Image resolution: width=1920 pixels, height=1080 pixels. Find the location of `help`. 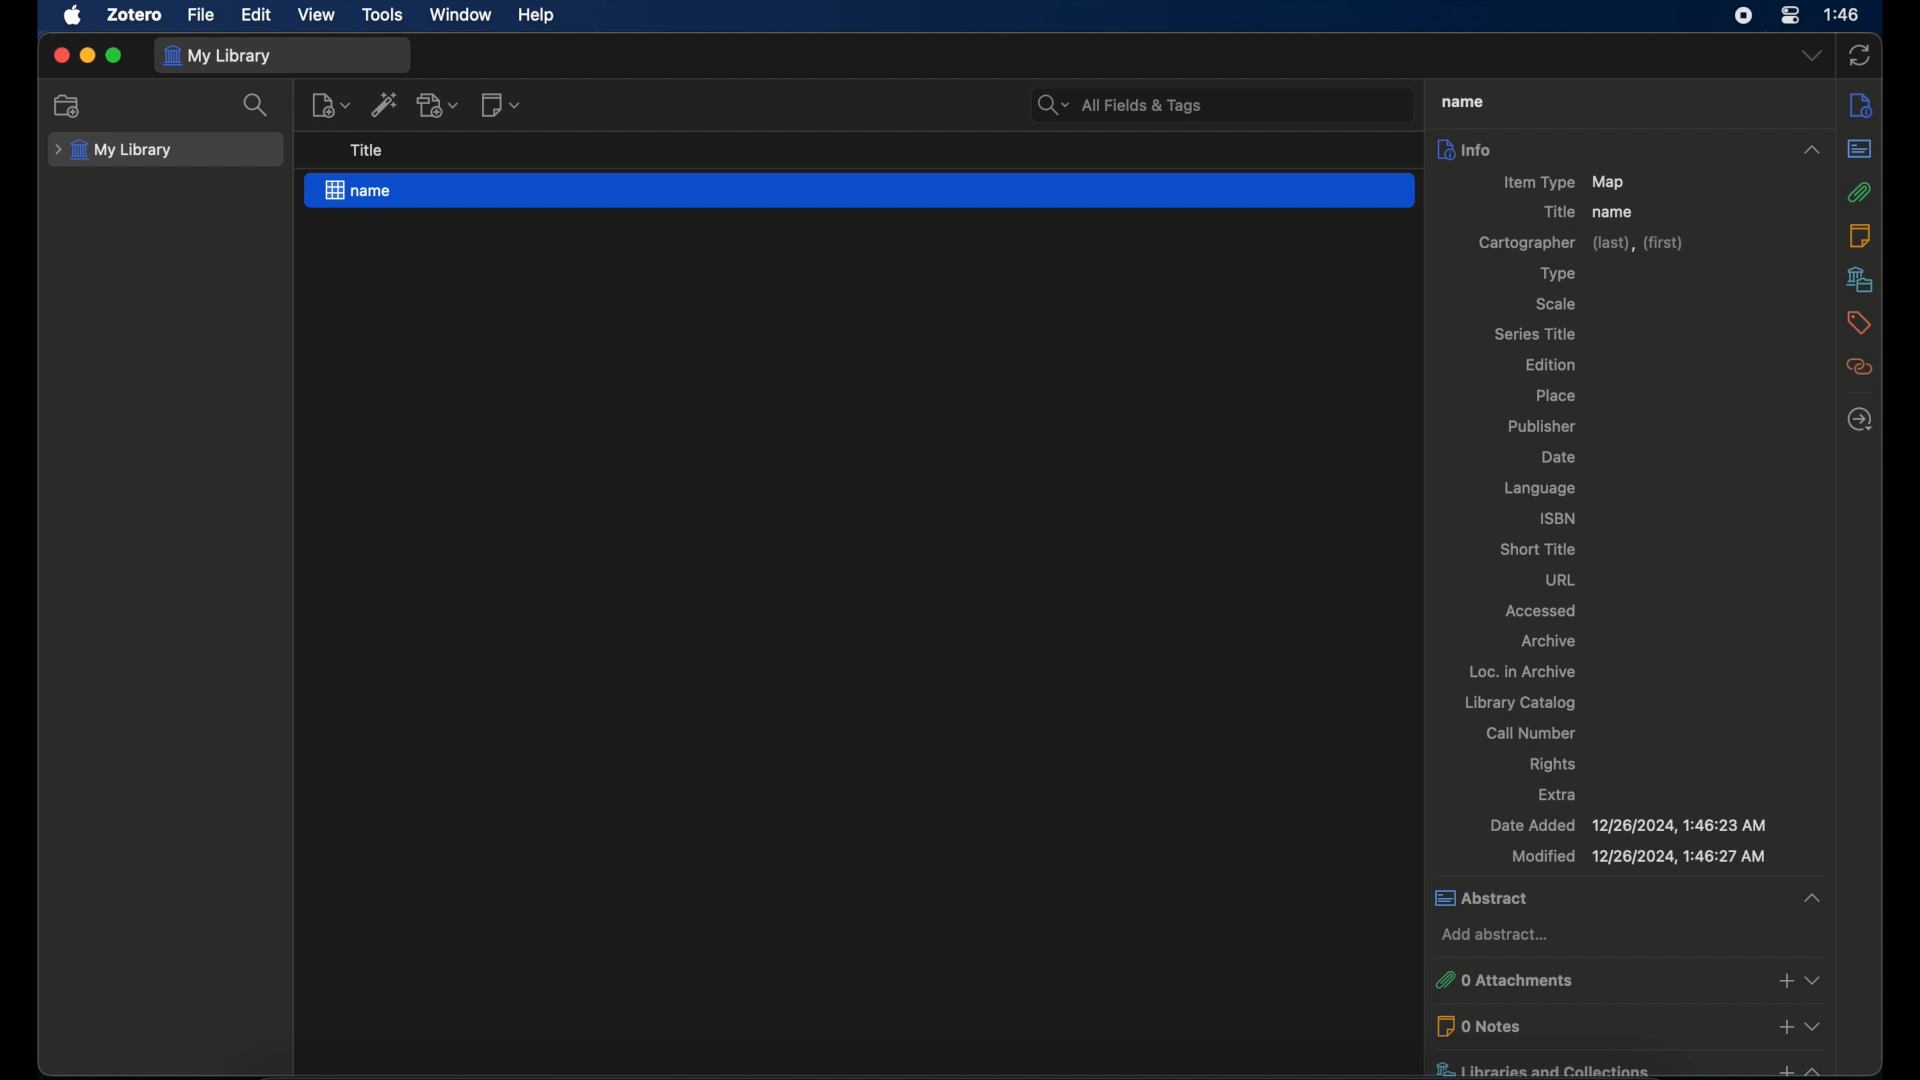

help is located at coordinates (536, 15).